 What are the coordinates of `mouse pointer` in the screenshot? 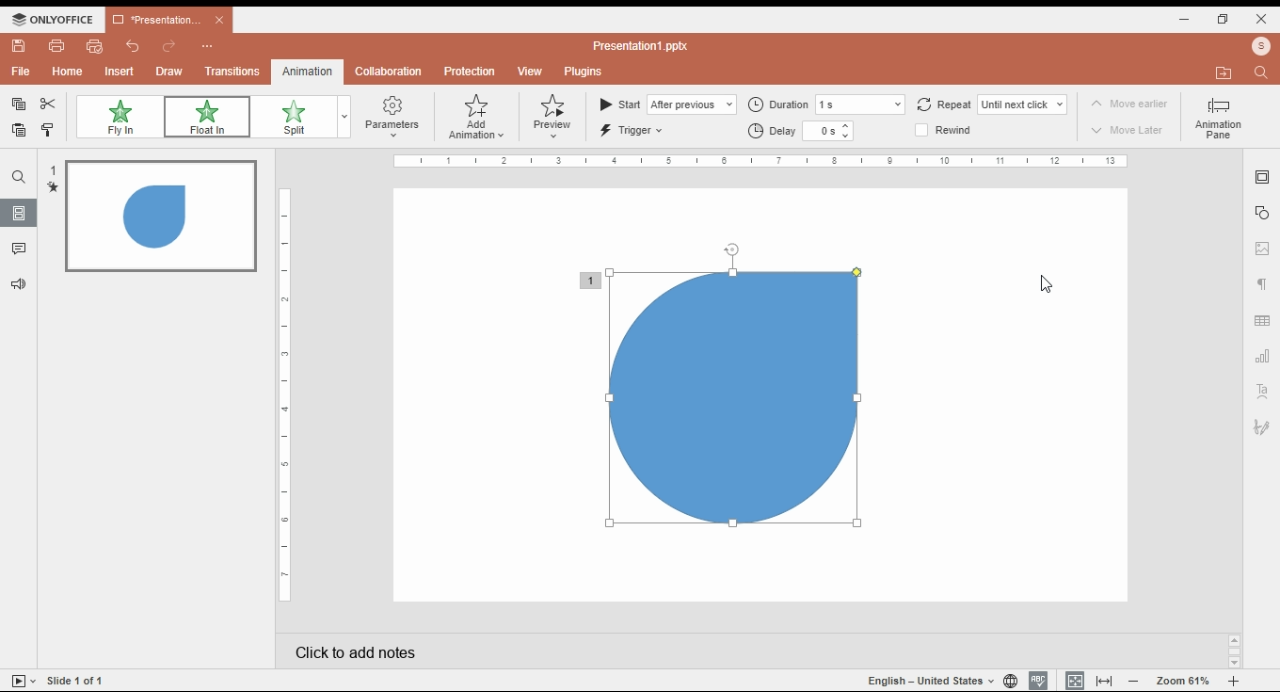 It's located at (1051, 284).